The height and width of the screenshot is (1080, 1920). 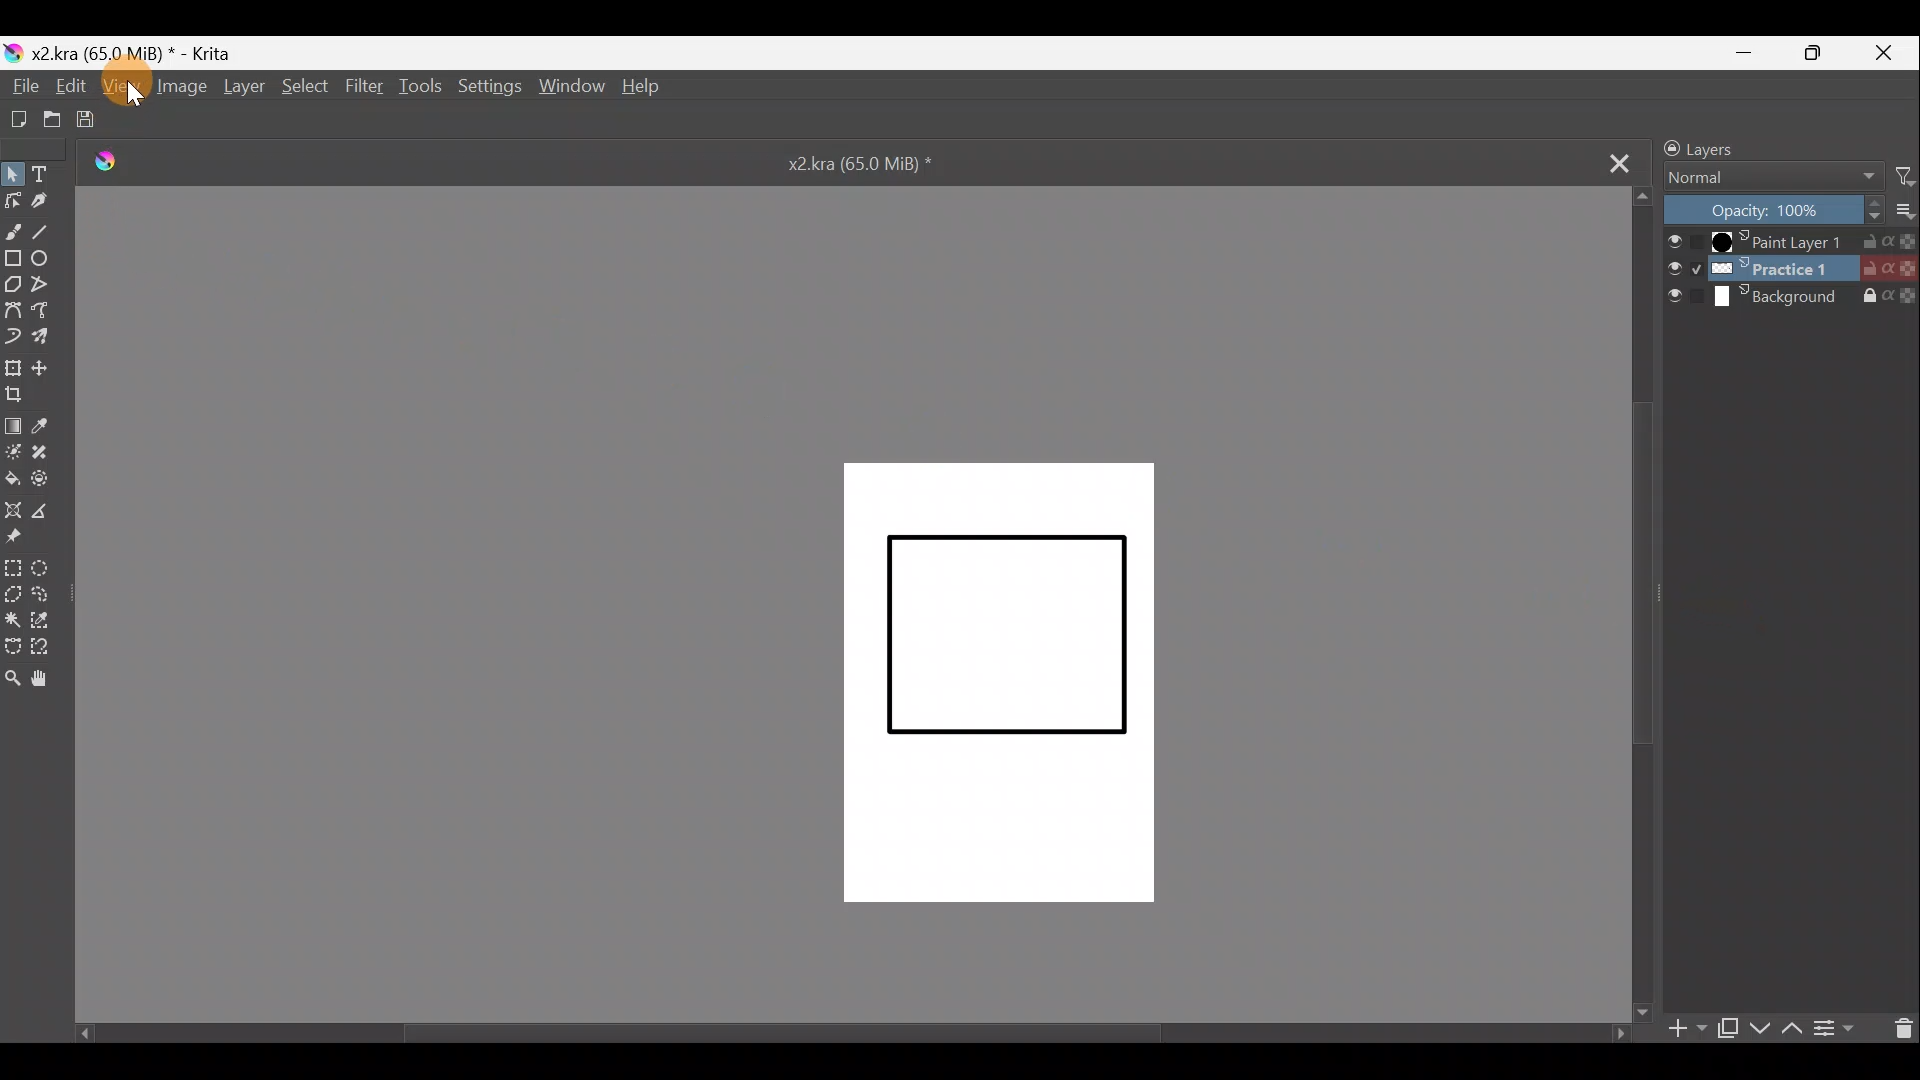 What do you see at coordinates (46, 258) in the screenshot?
I see `Ellipse tool` at bounding box center [46, 258].